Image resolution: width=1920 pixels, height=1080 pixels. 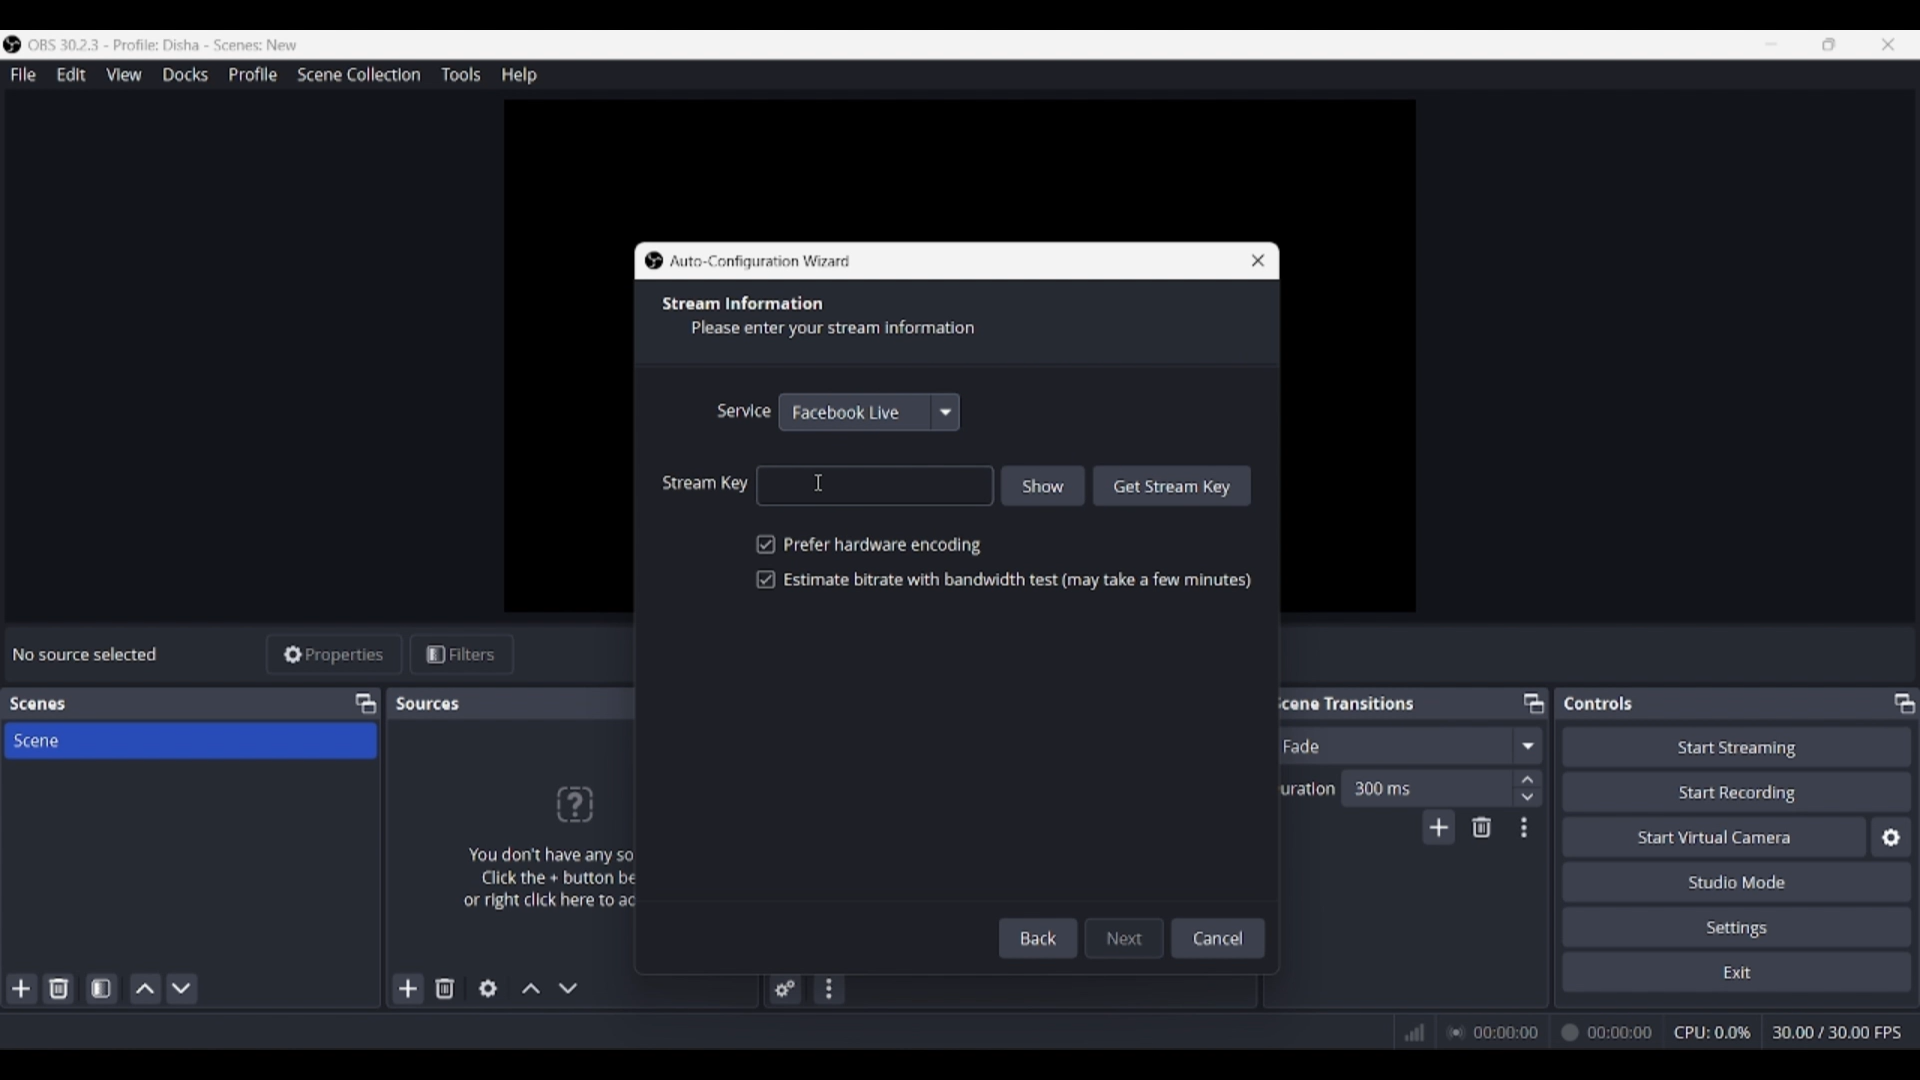 What do you see at coordinates (785, 989) in the screenshot?
I see `Advanced audio properties` at bounding box center [785, 989].